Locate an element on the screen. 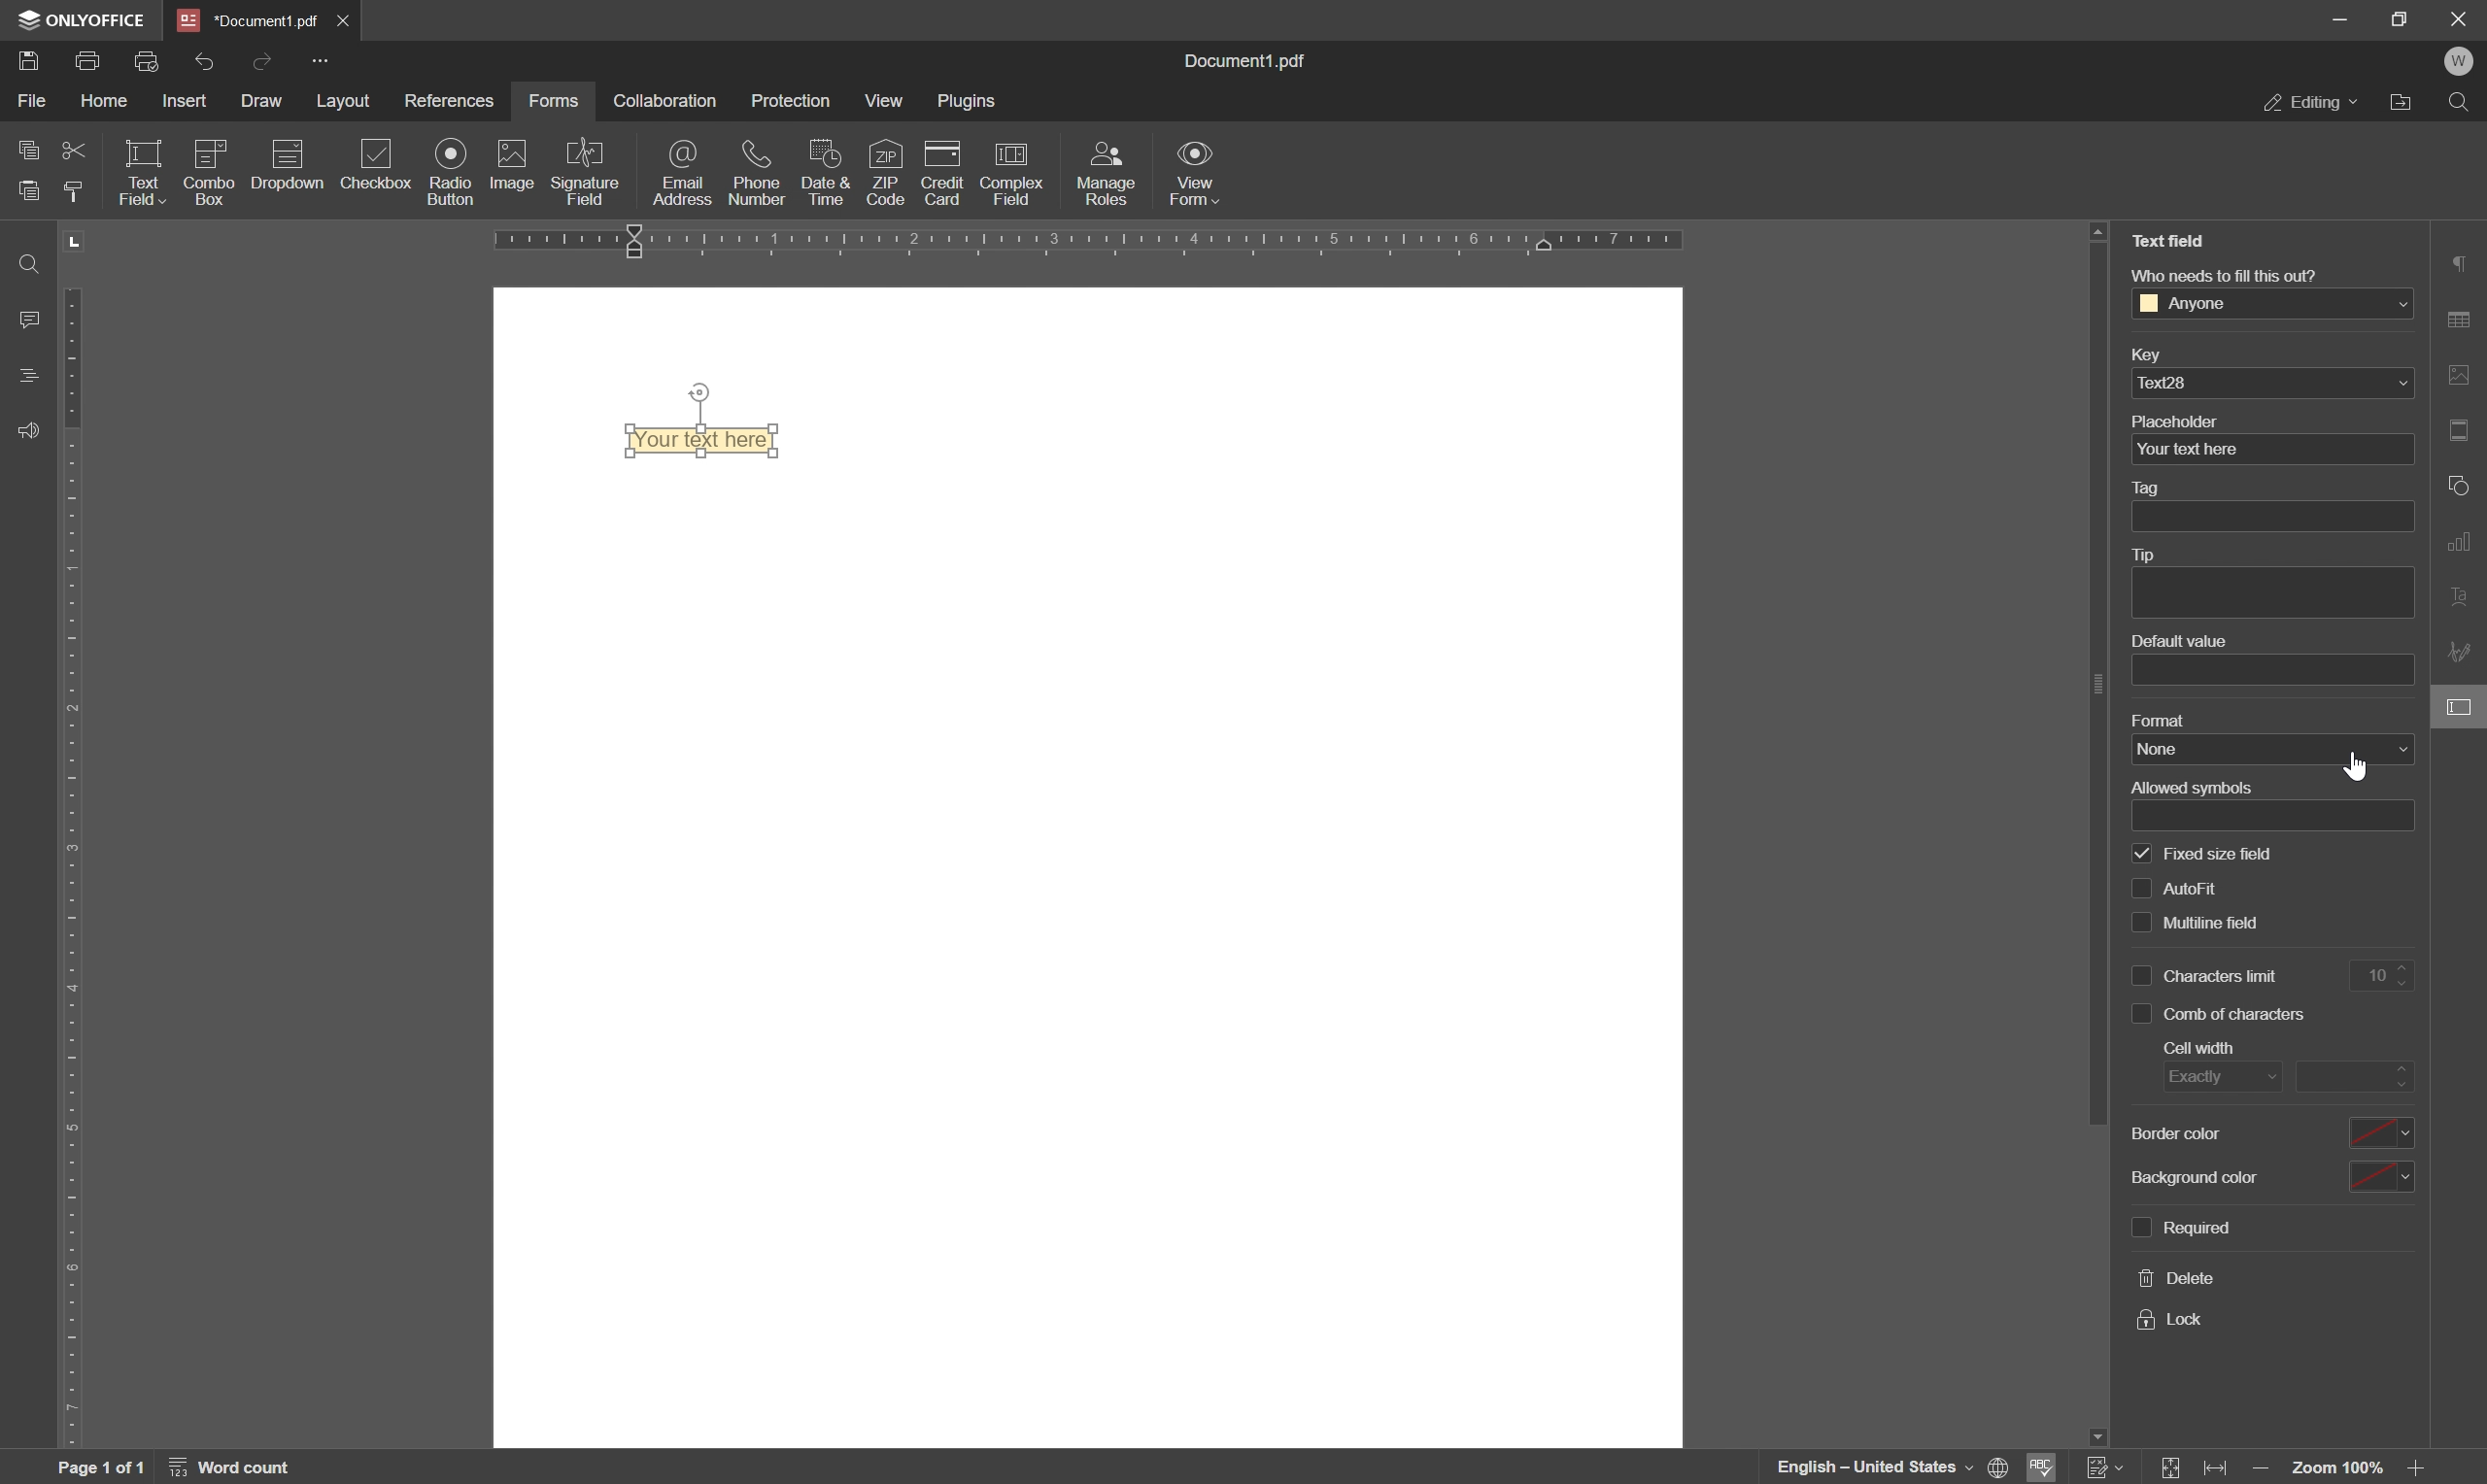 The image size is (2487, 1484). Who needs to fill this out? is located at coordinates (2232, 274).